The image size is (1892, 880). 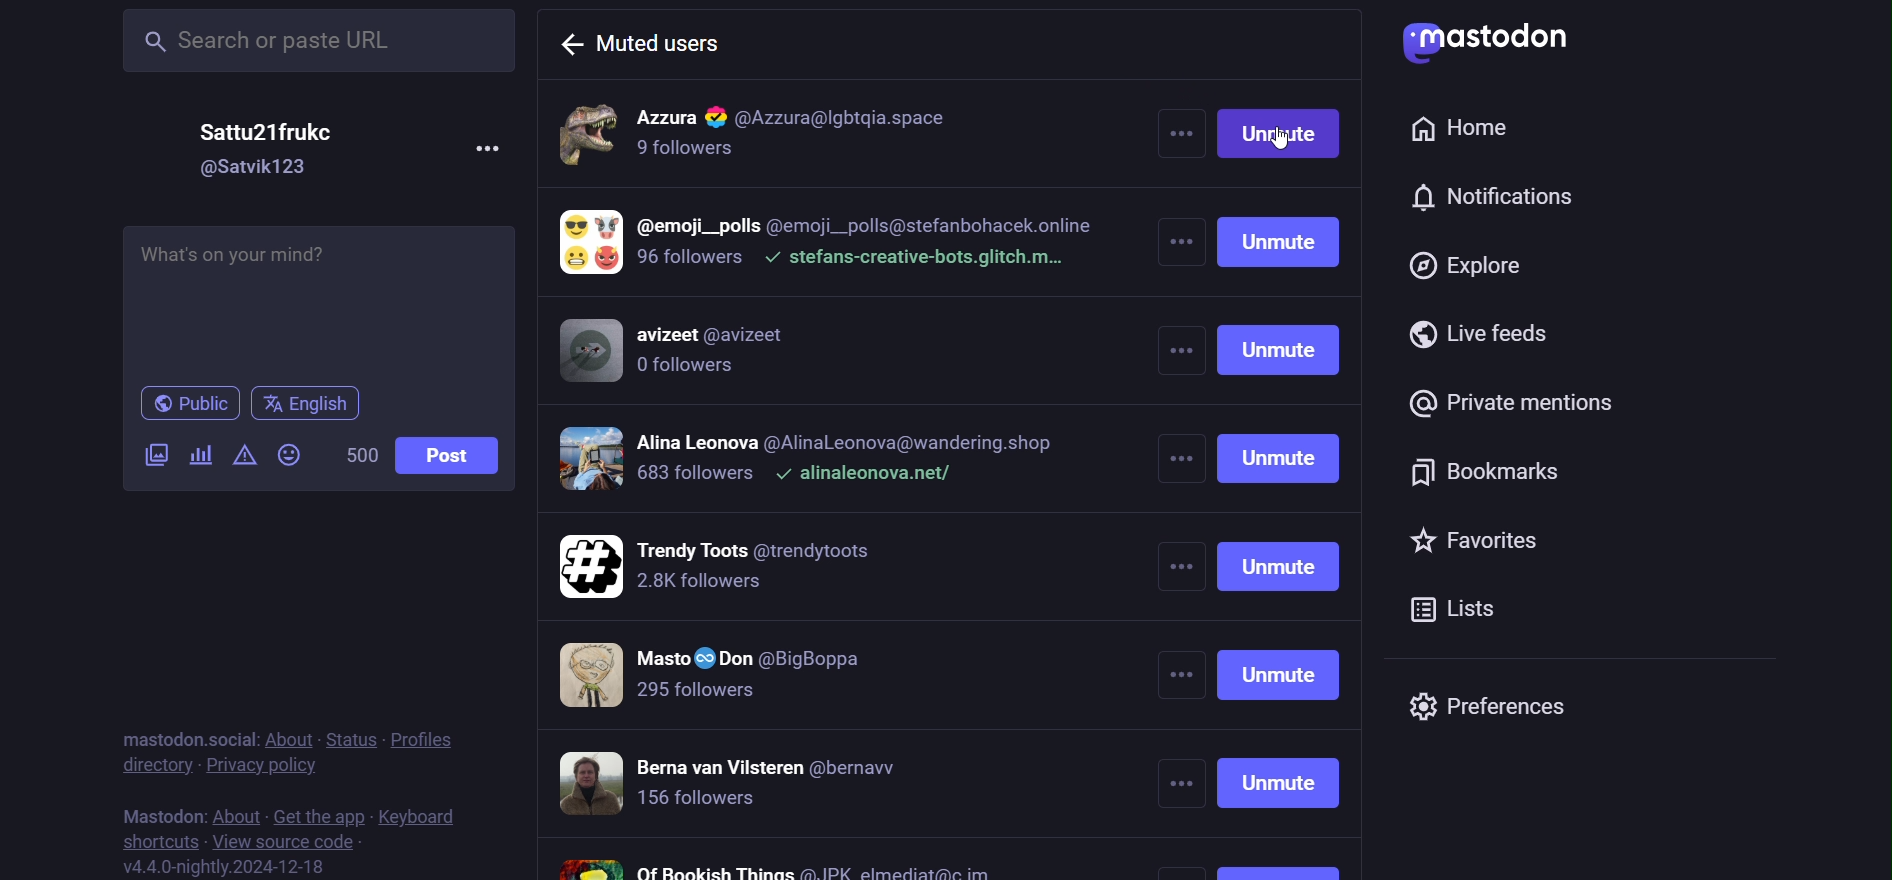 What do you see at coordinates (246, 454) in the screenshot?
I see `content warning` at bounding box center [246, 454].